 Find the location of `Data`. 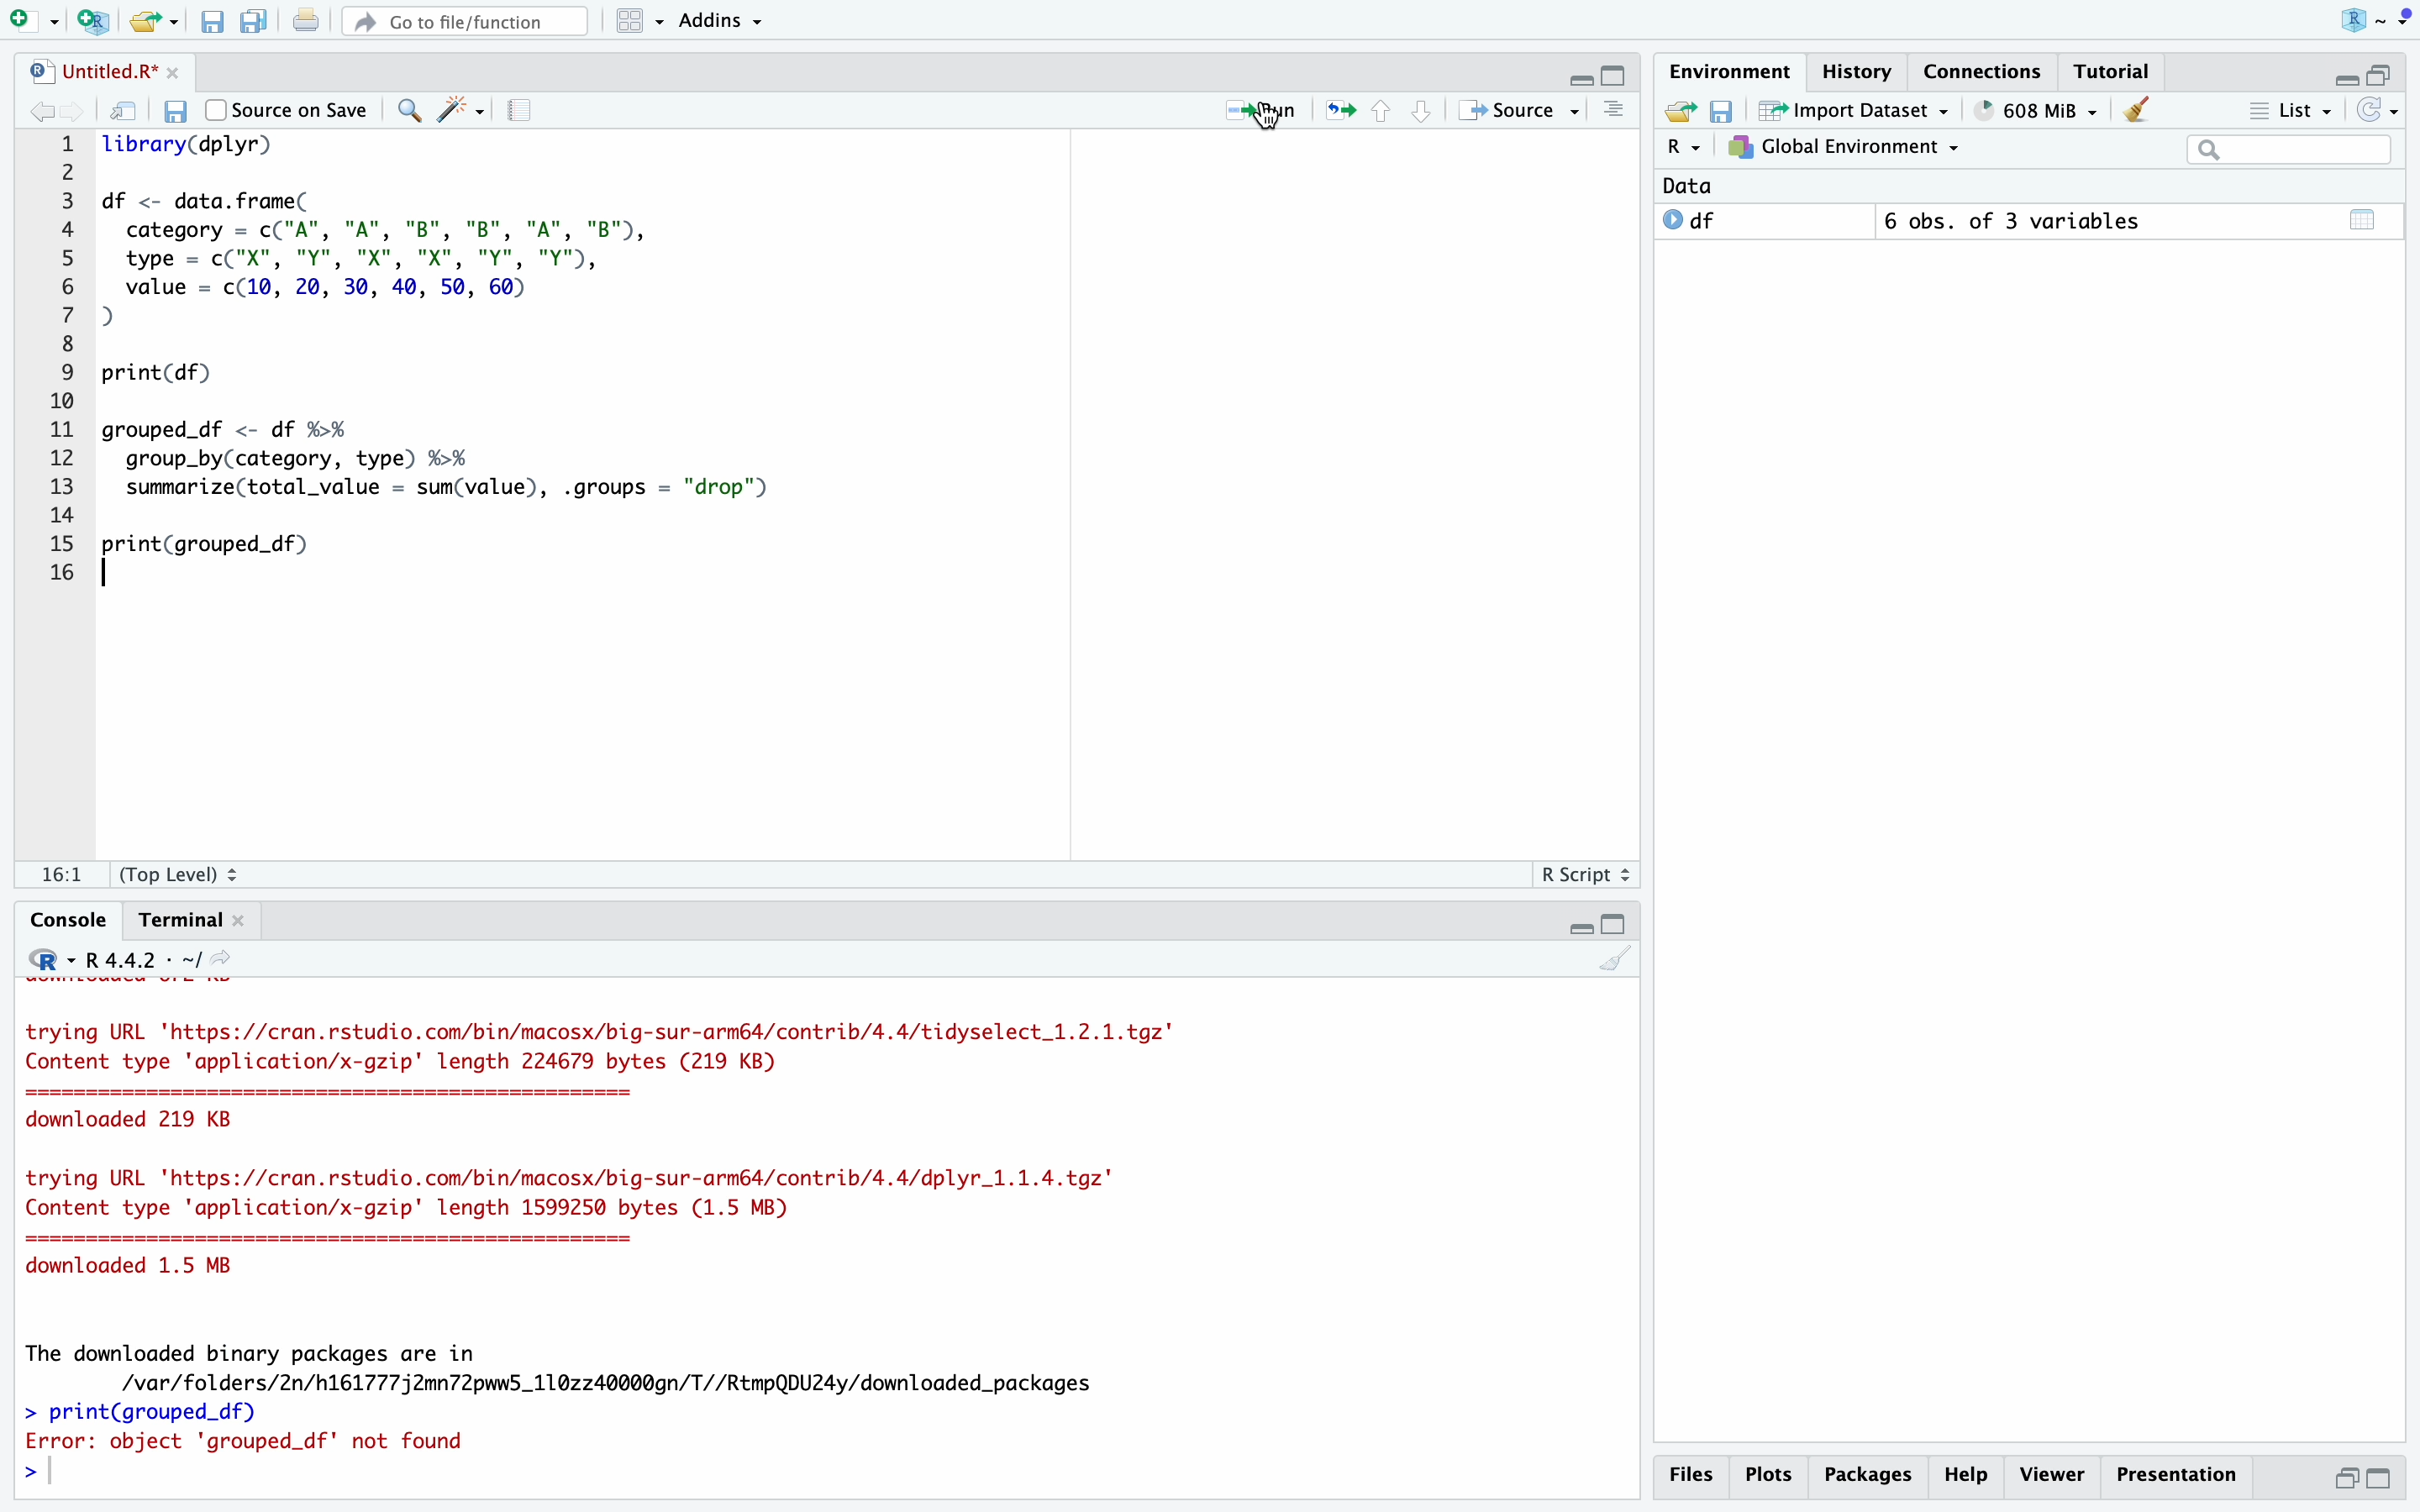

Data is located at coordinates (1702, 186).